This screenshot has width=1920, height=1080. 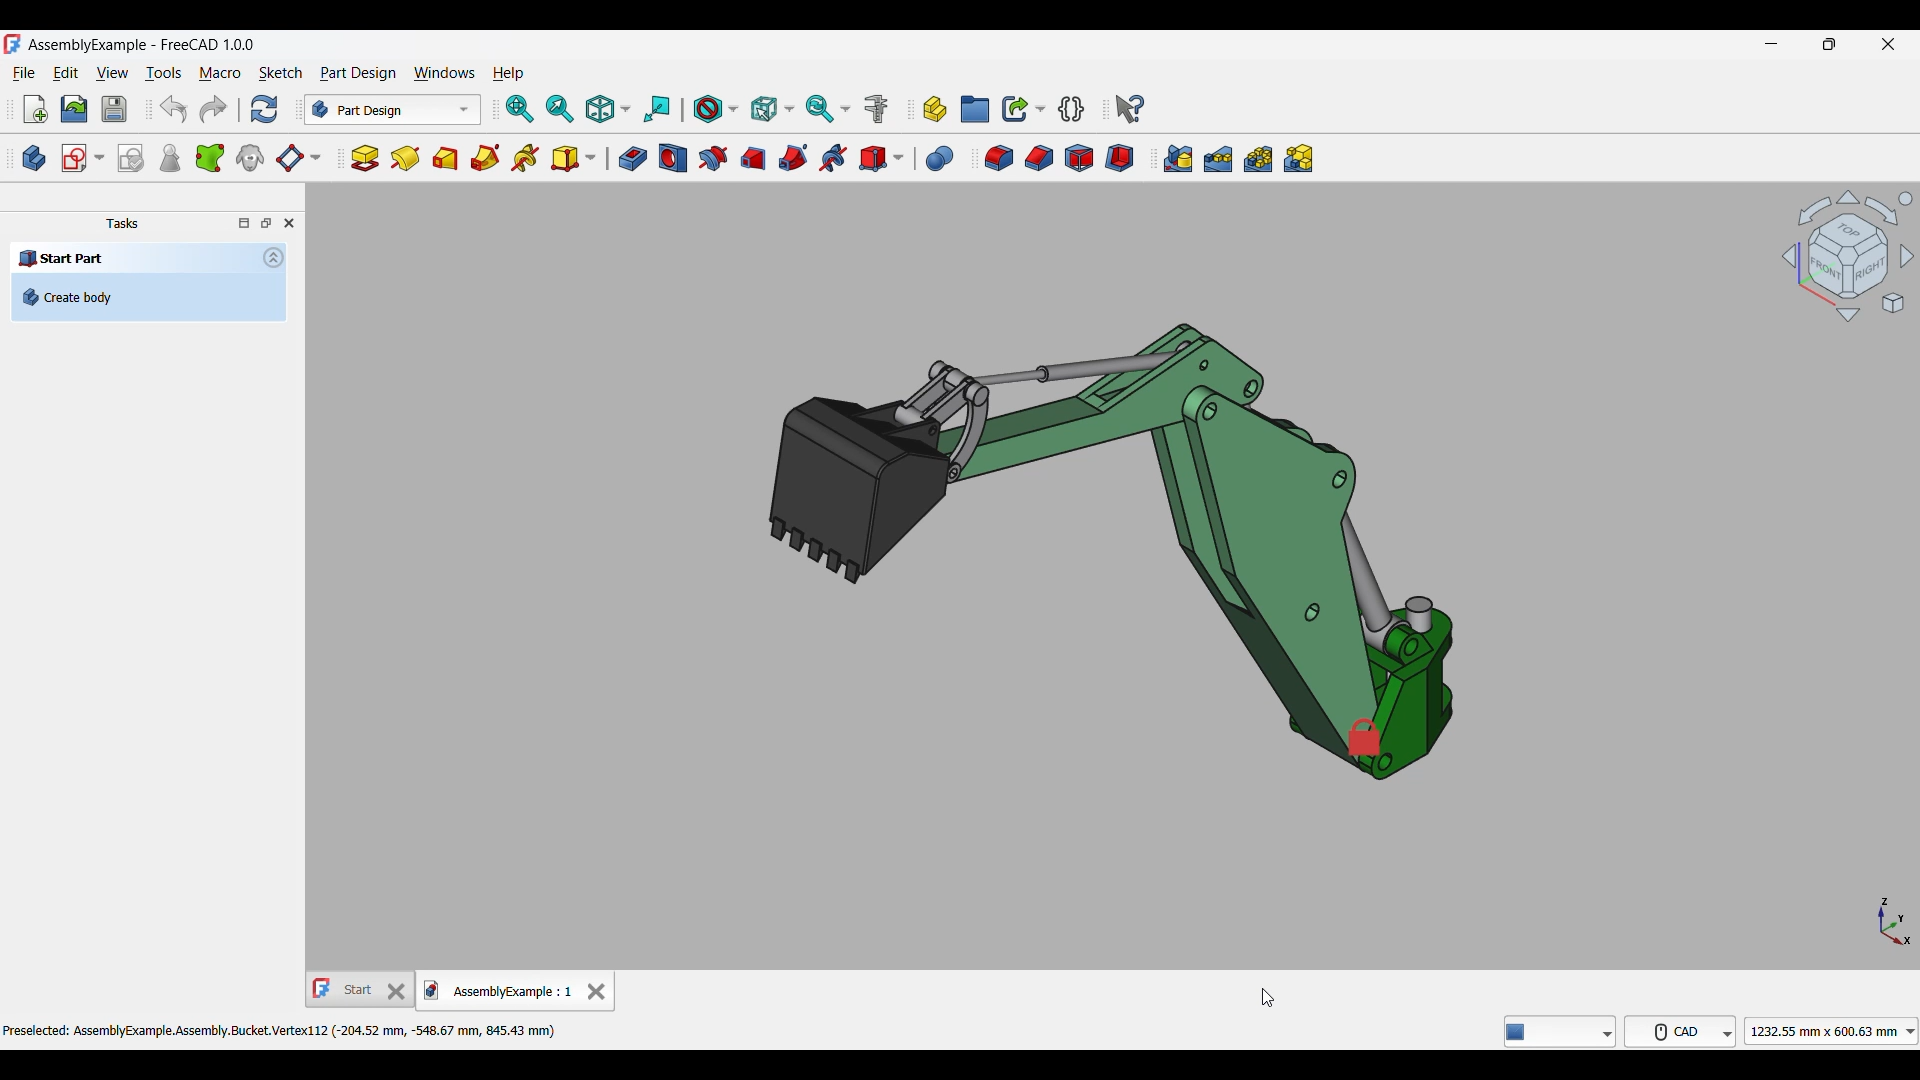 What do you see at coordinates (1118, 574) in the screenshot?
I see `background with color selected` at bounding box center [1118, 574].